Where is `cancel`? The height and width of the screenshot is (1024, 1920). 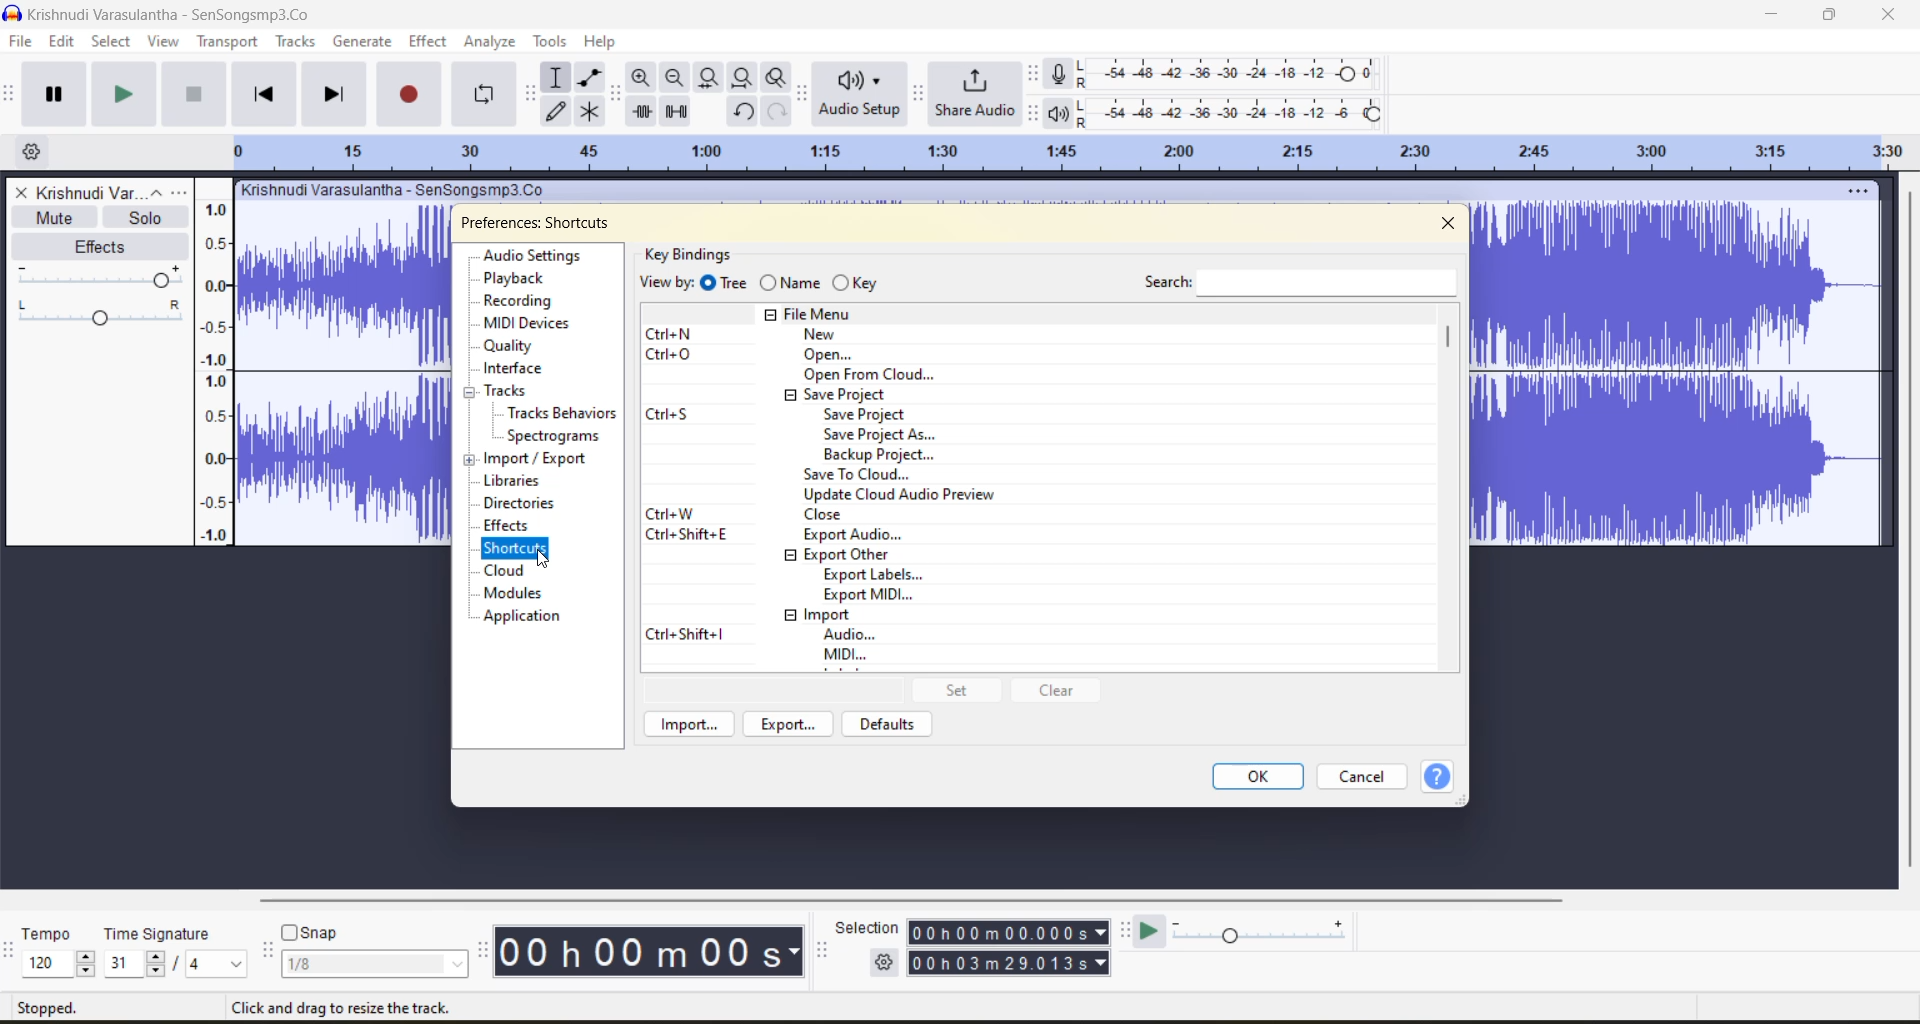
cancel is located at coordinates (1371, 779).